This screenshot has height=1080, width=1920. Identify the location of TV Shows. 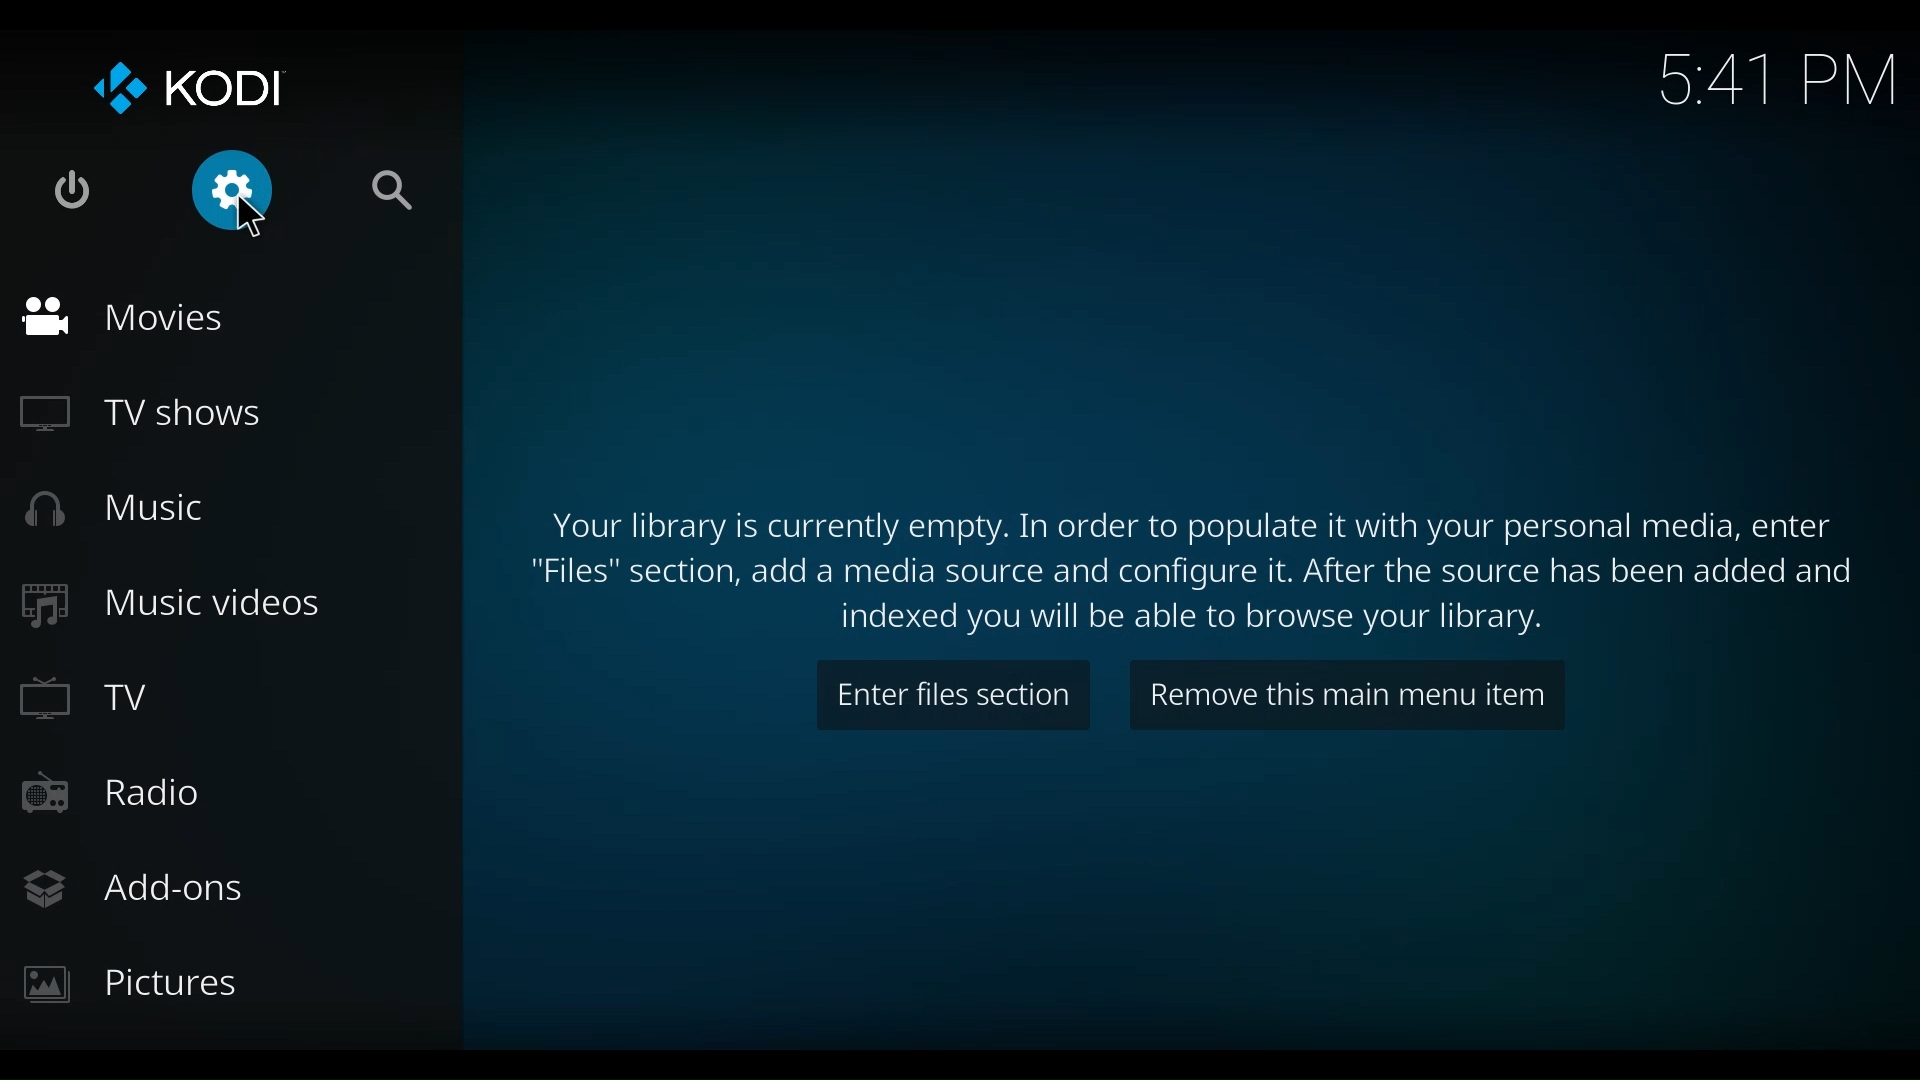
(137, 415).